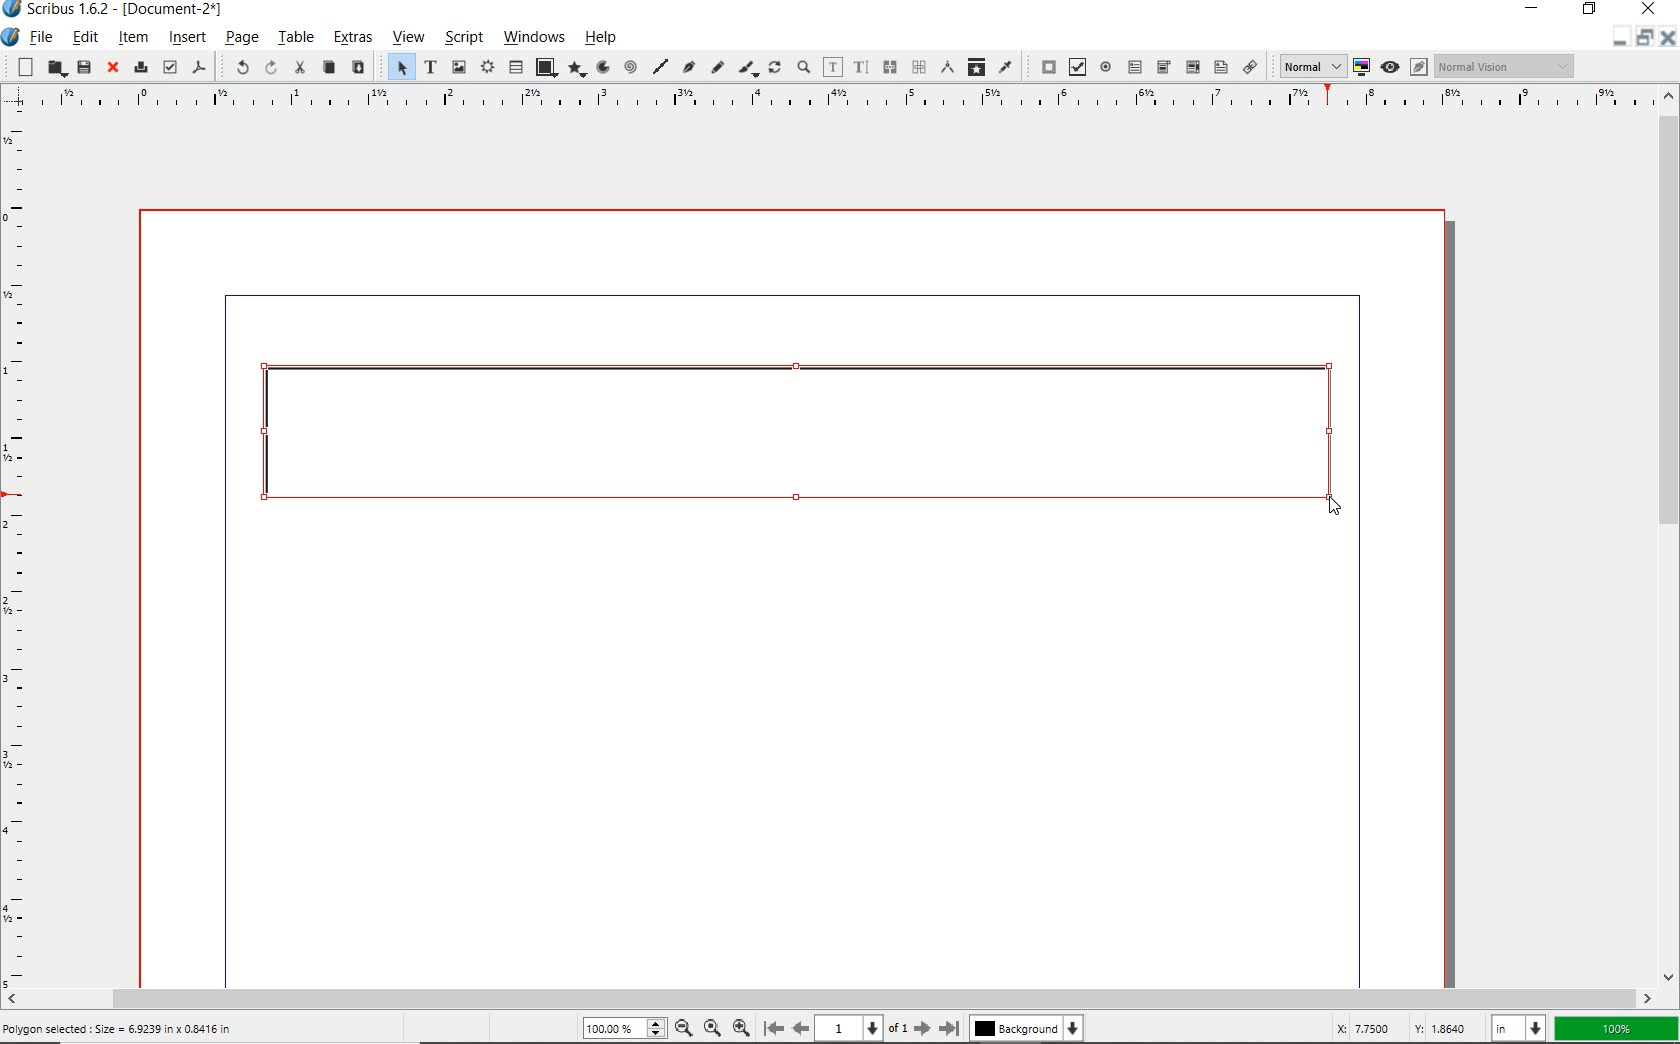 The width and height of the screenshot is (1680, 1044). I want to click on render frame, so click(486, 68).